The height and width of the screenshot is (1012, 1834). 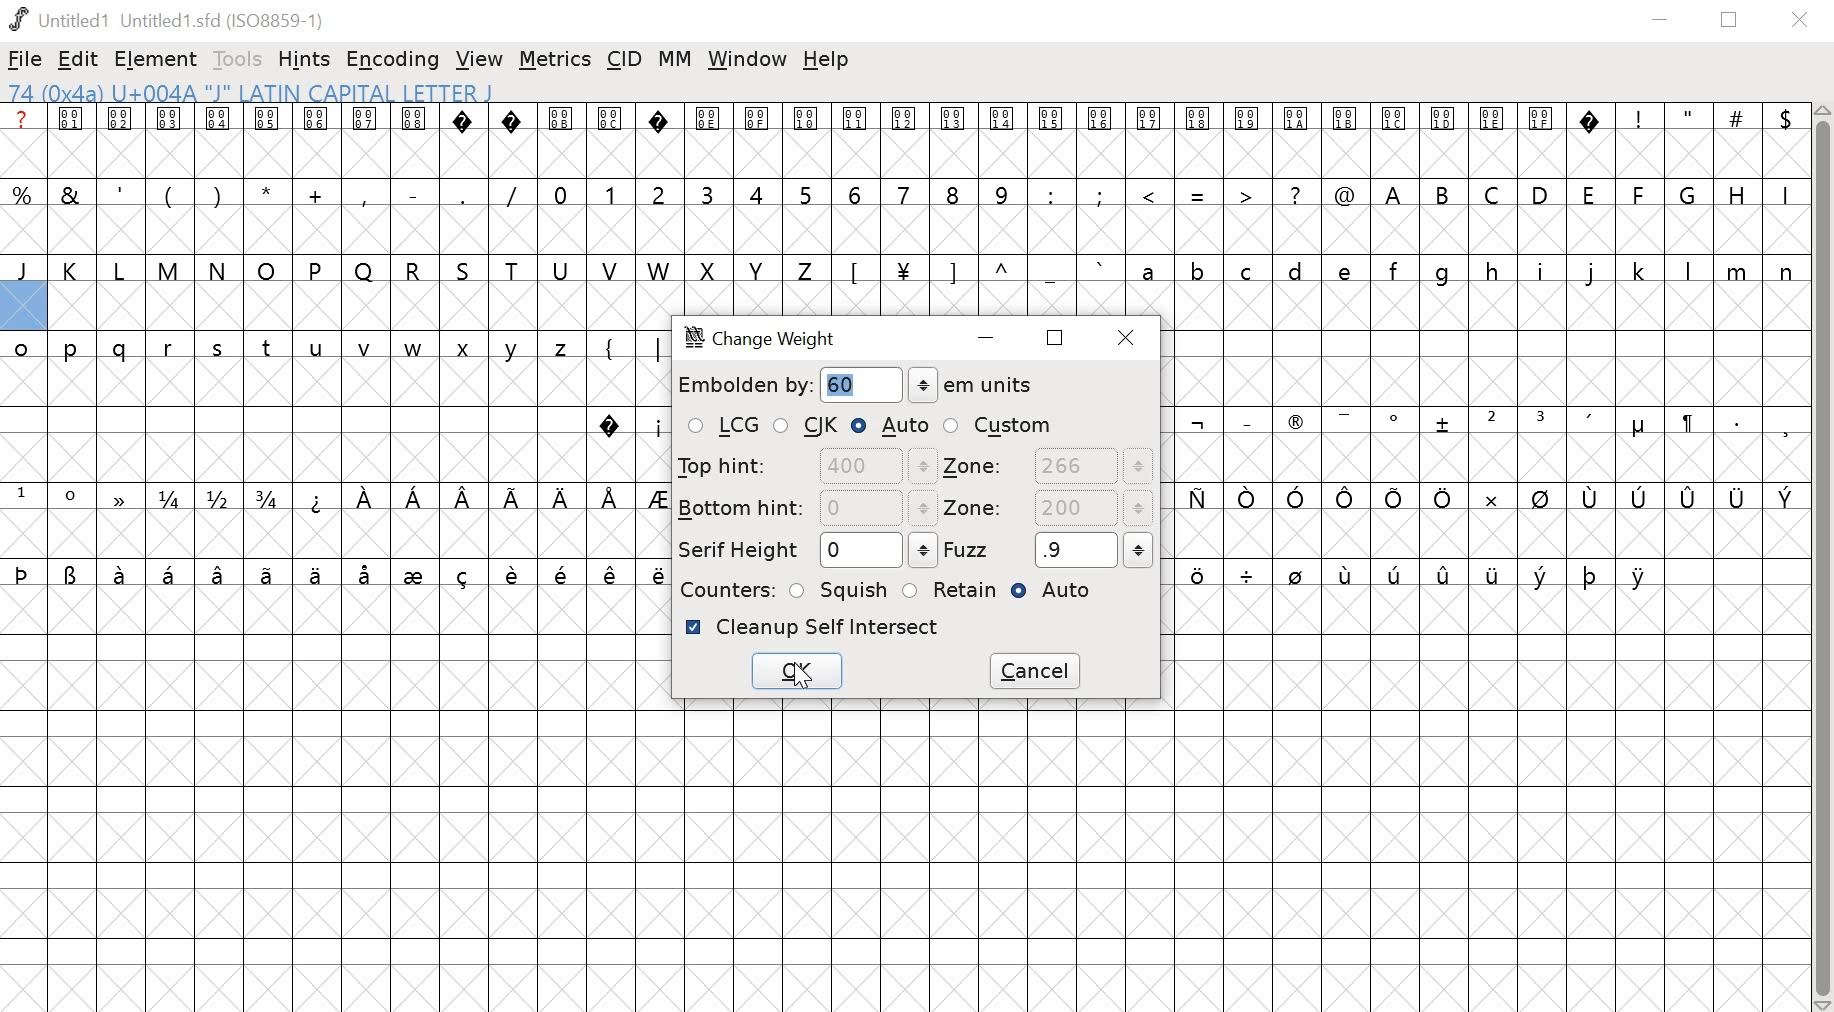 What do you see at coordinates (999, 425) in the screenshot?
I see `CUSTOM` at bounding box center [999, 425].